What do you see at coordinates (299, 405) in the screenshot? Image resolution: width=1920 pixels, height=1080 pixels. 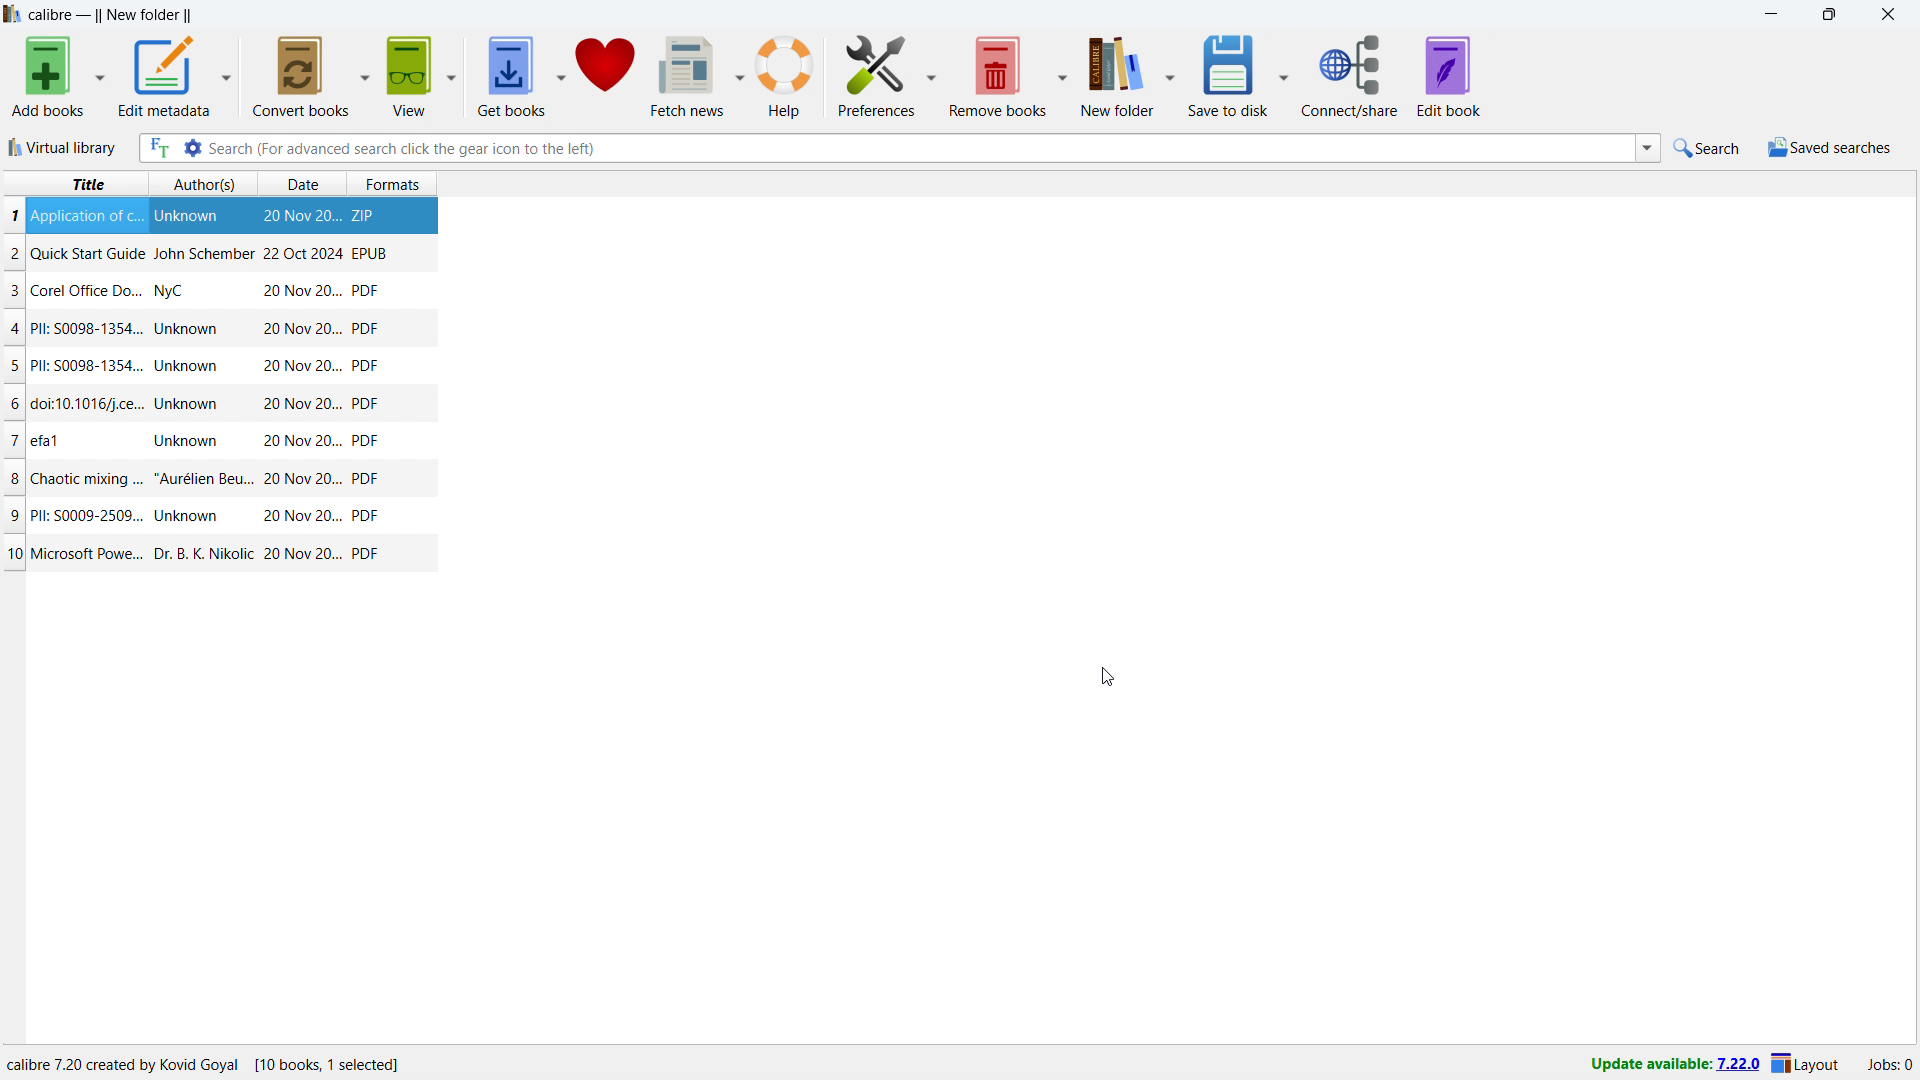 I see `Date` at bounding box center [299, 405].